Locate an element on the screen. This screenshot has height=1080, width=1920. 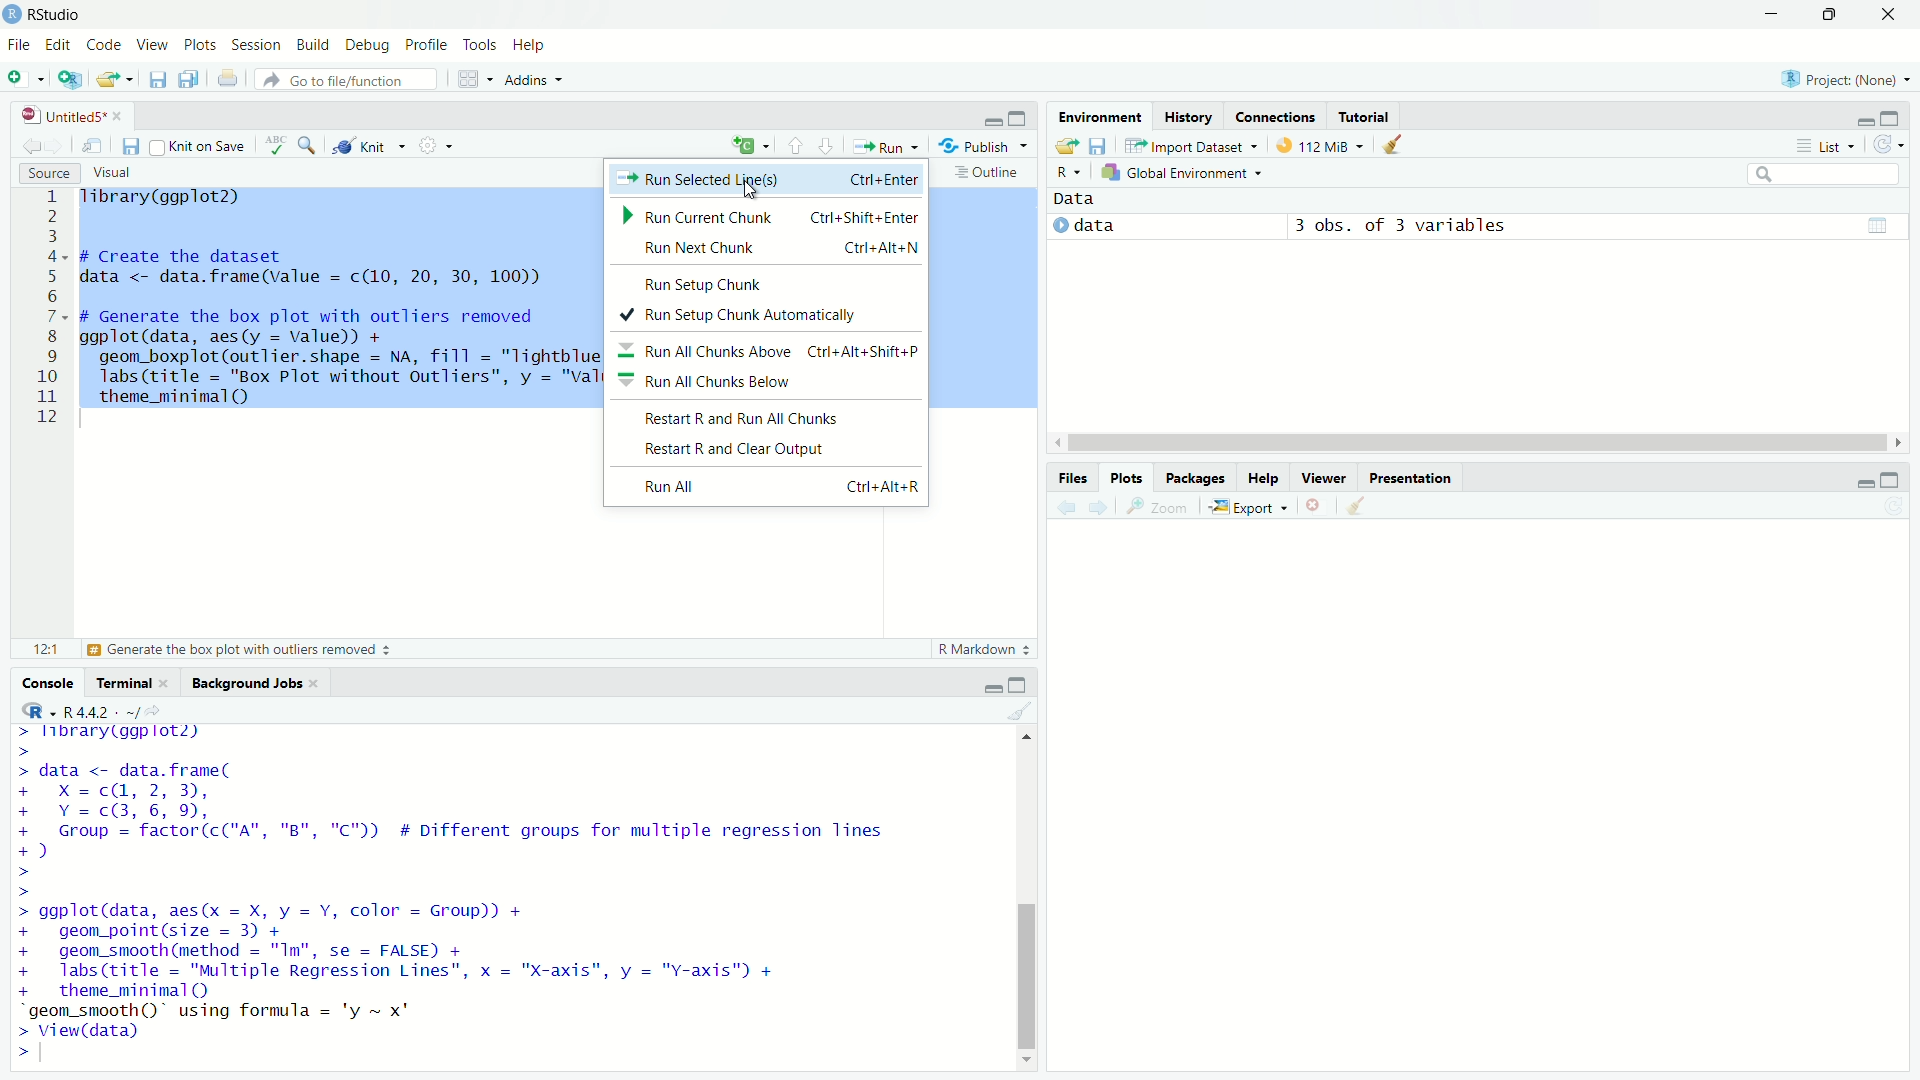
cursor is located at coordinates (755, 194).